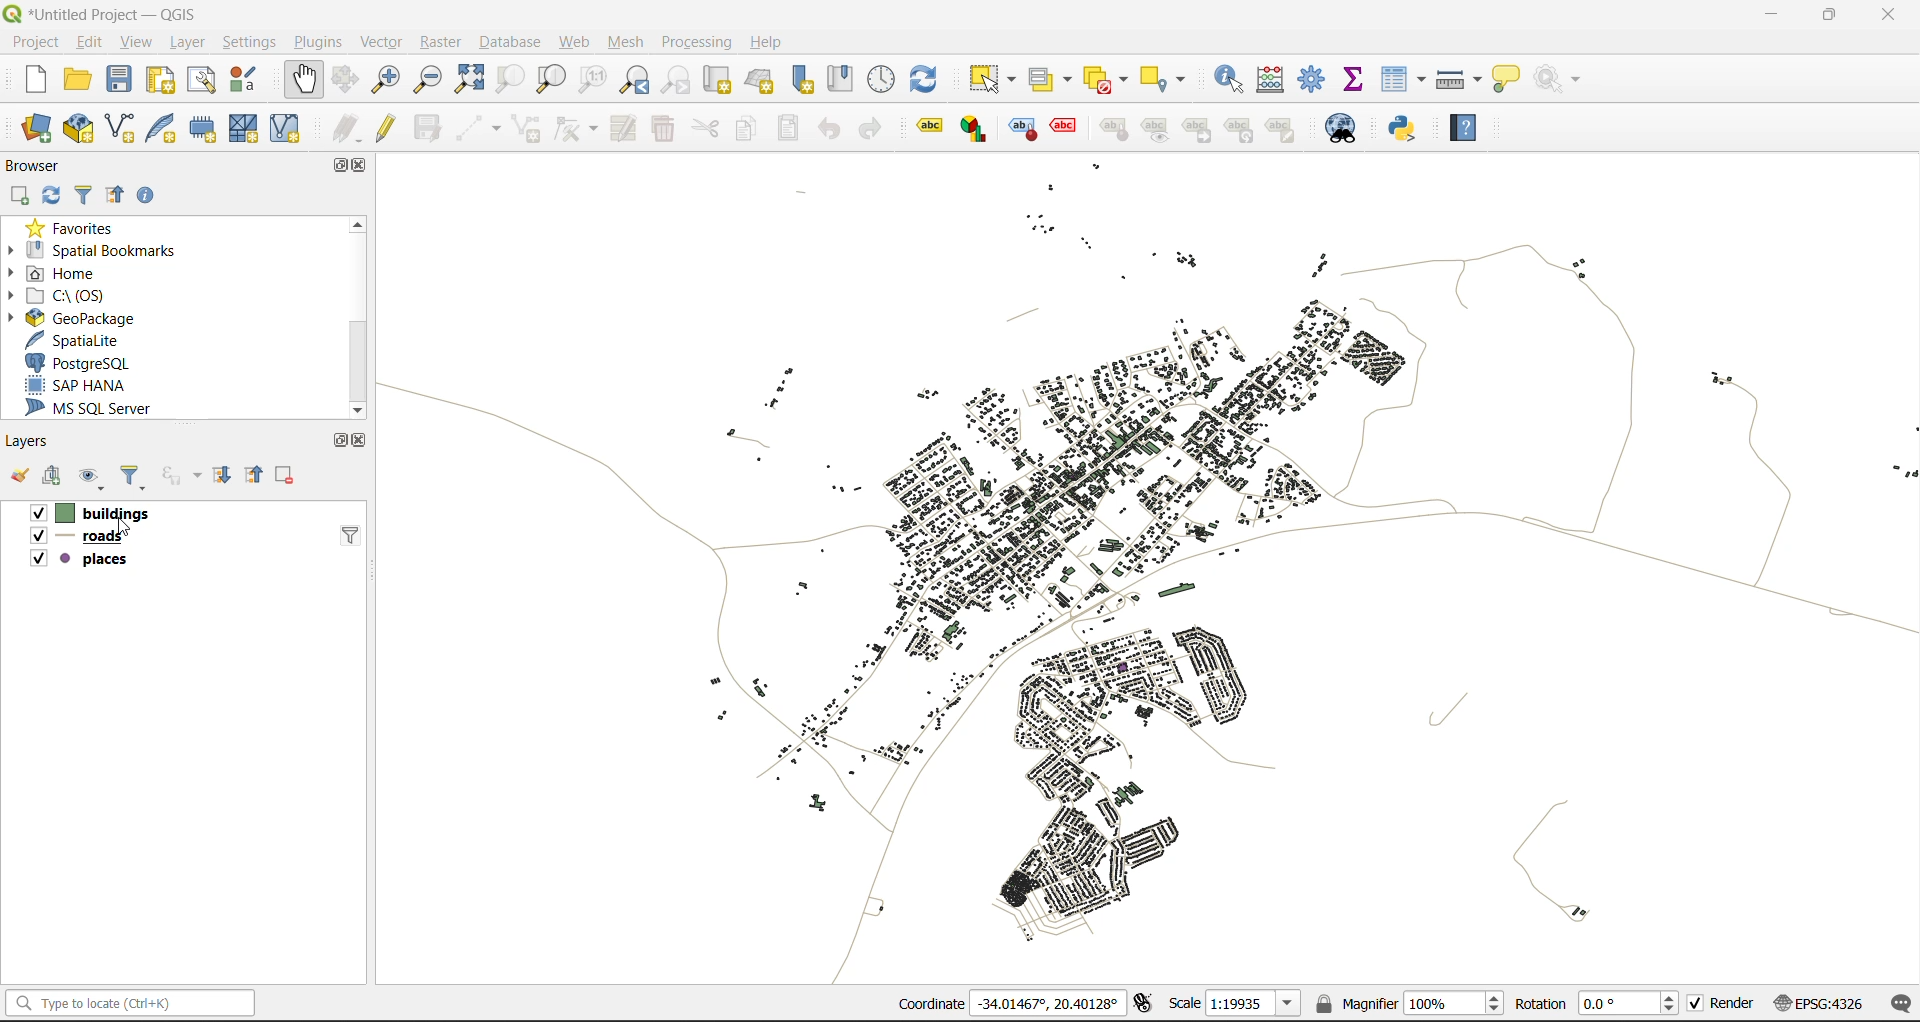 This screenshot has width=1920, height=1022. Describe the element at coordinates (53, 477) in the screenshot. I see `add` at that location.